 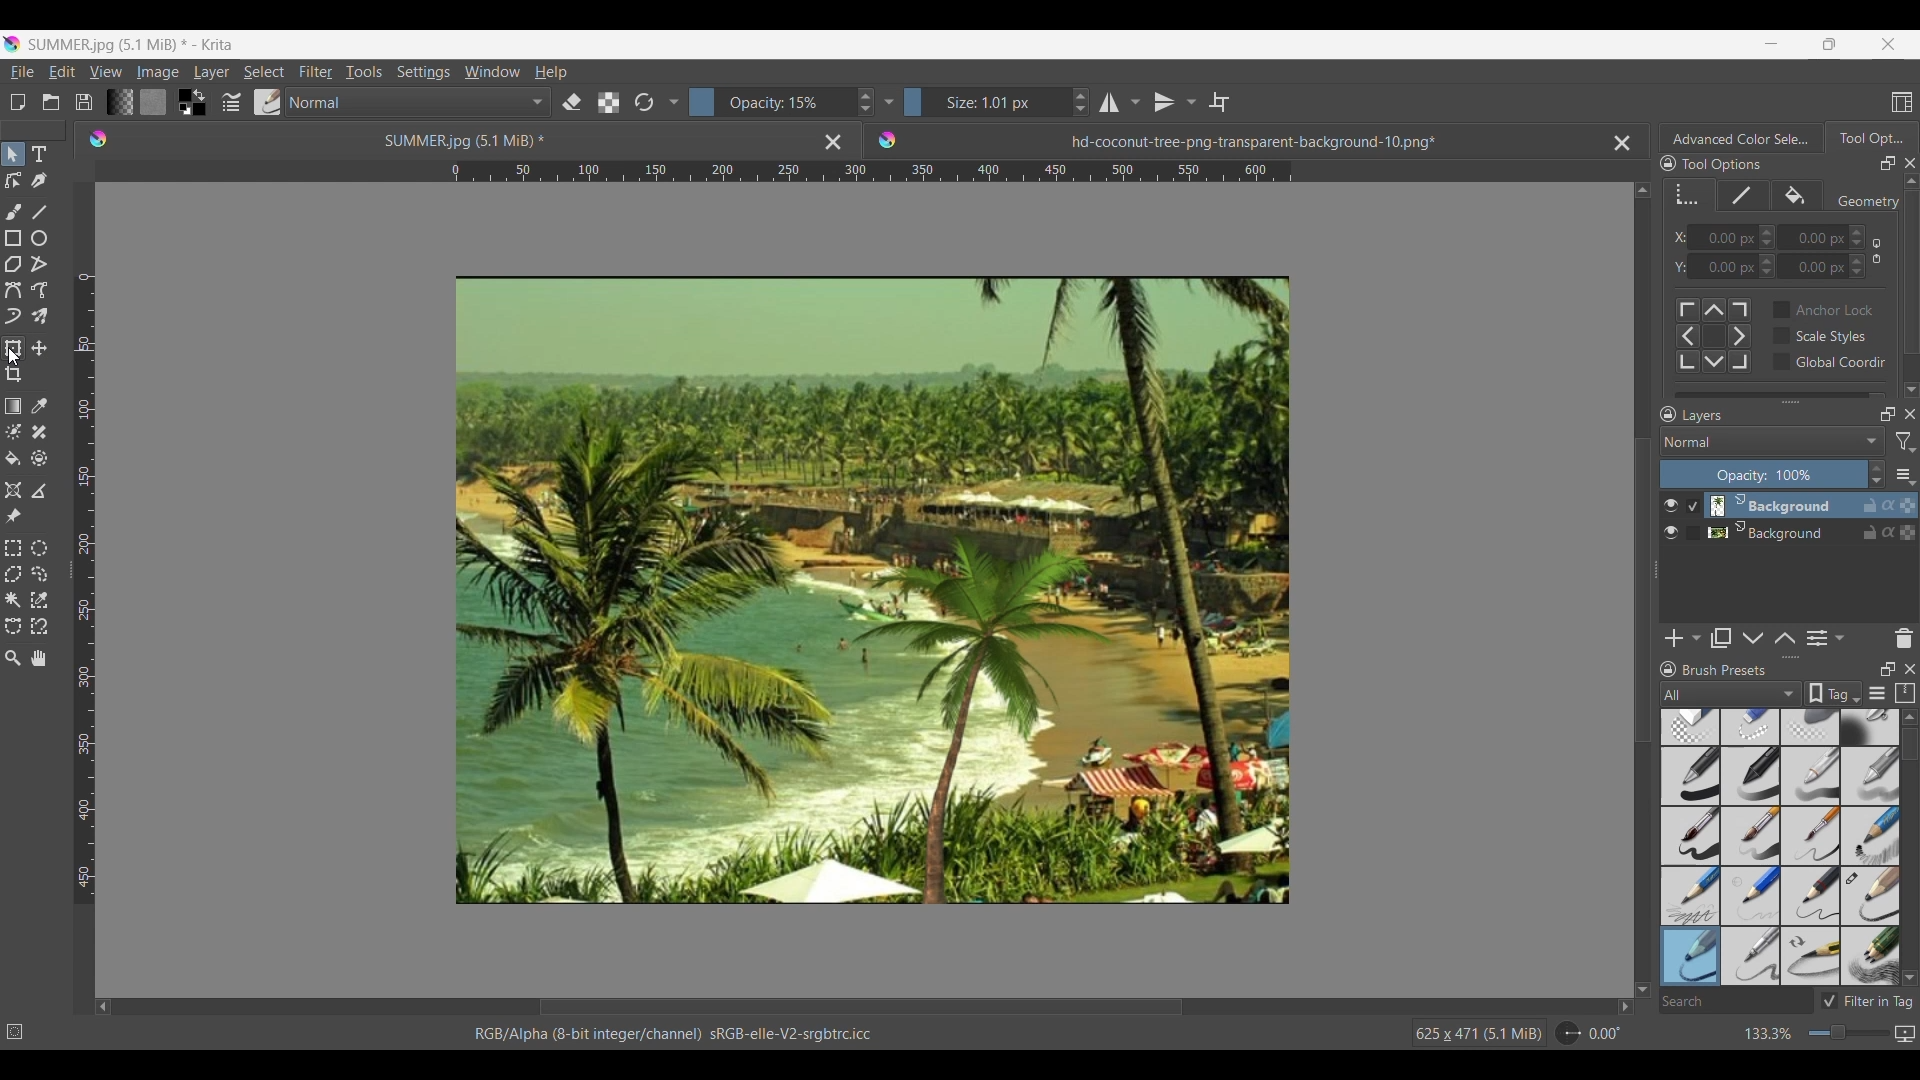 I want to click on Expand/Collapse, so click(x=1657, y=570).